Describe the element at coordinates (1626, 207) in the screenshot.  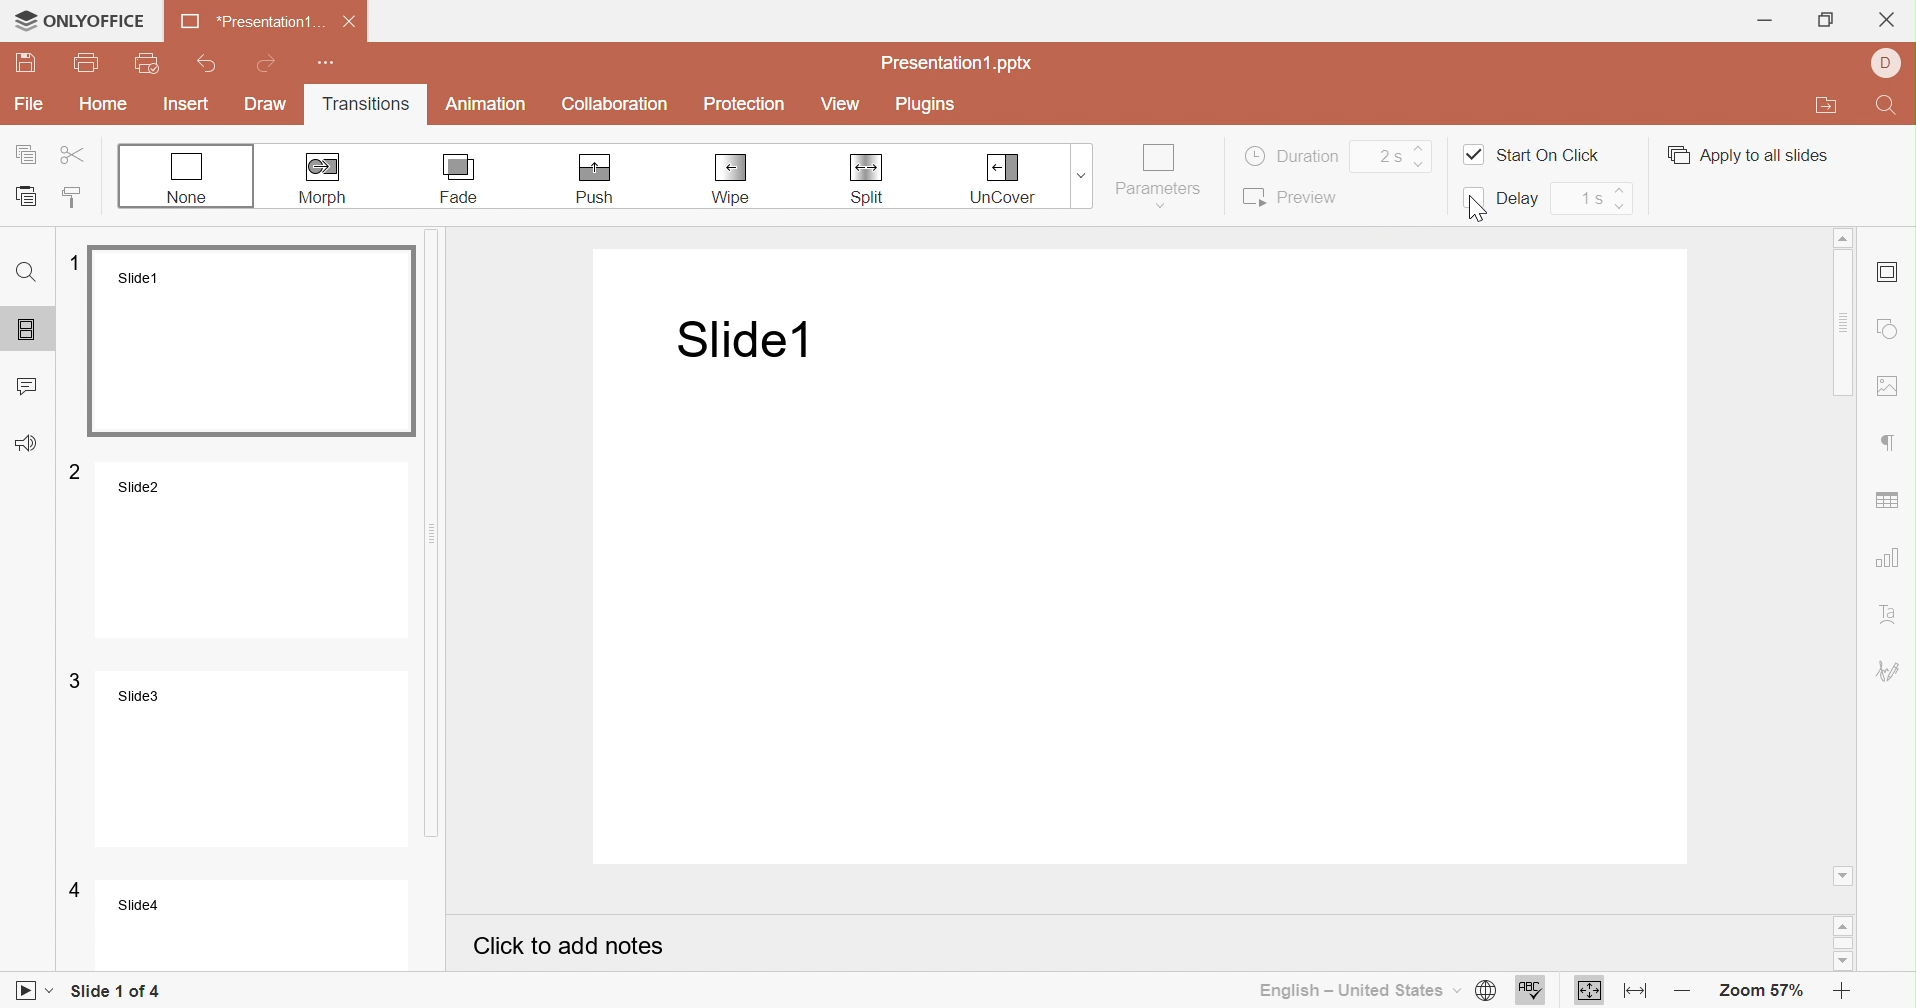
I see `Decrease delay` at that location.